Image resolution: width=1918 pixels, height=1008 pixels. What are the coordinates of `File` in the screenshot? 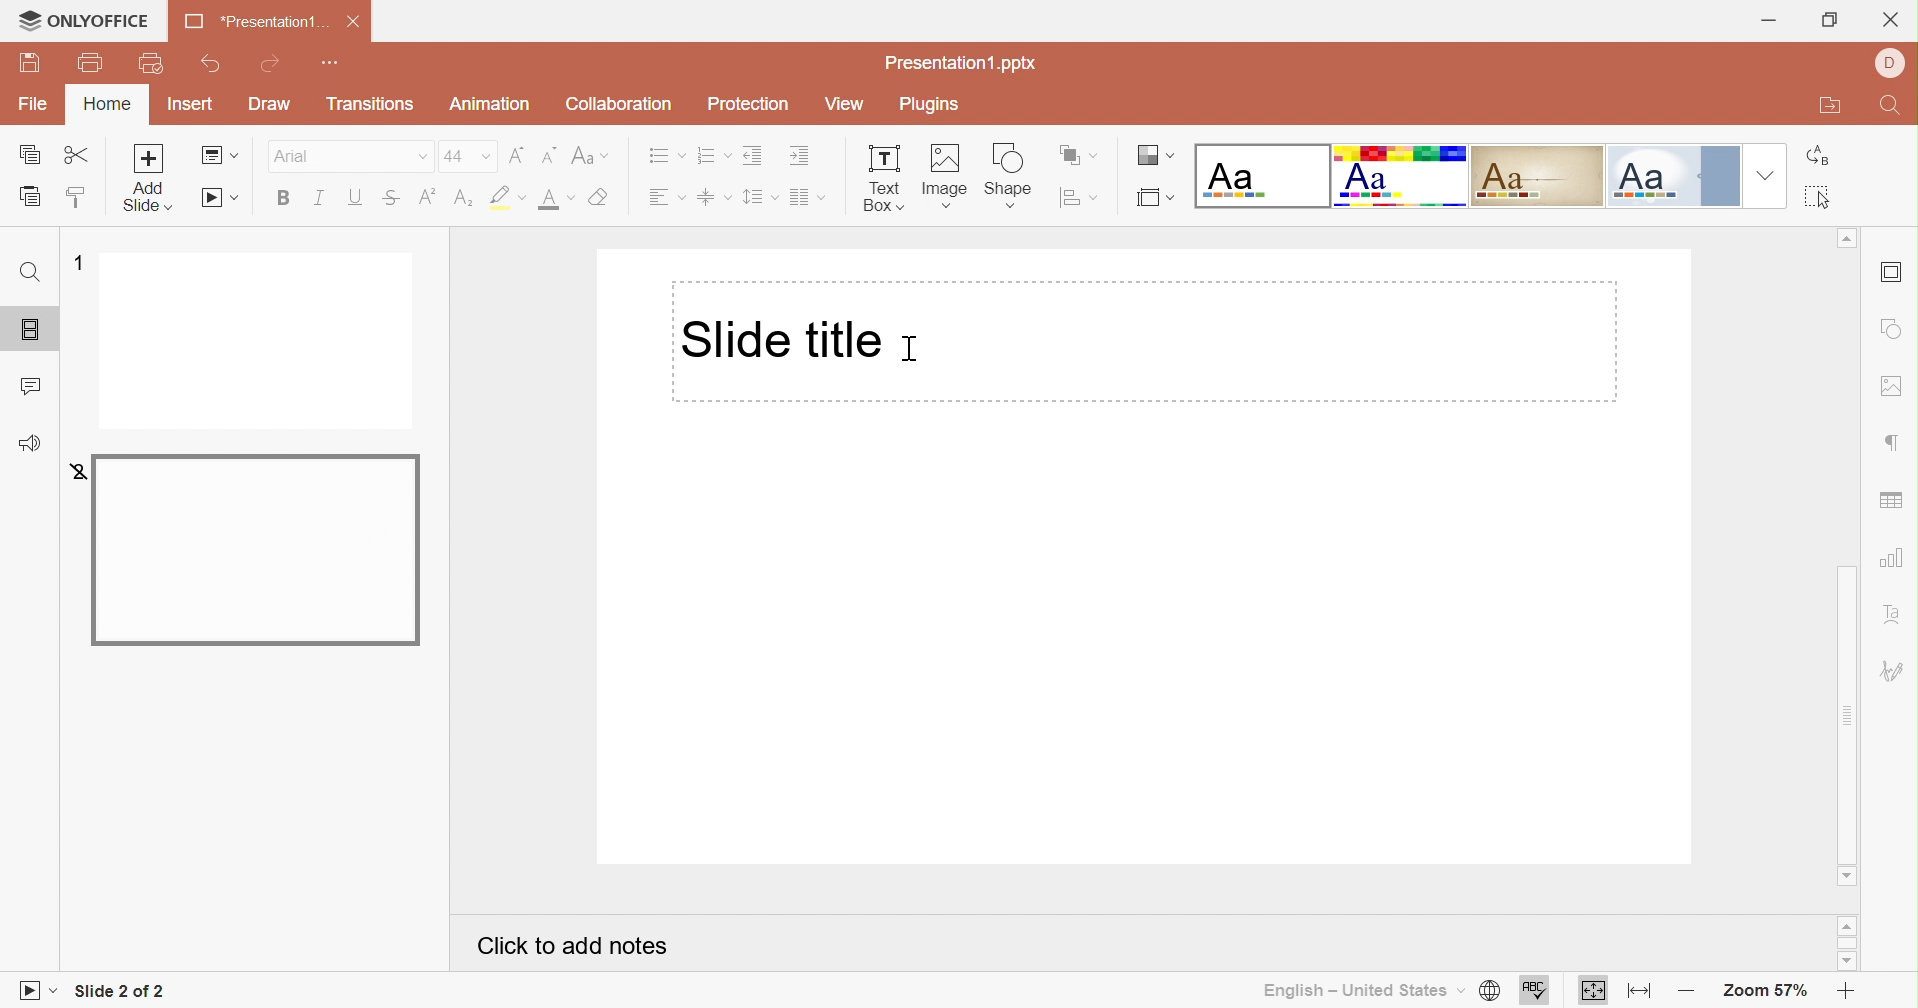 It's located at (33, 104).